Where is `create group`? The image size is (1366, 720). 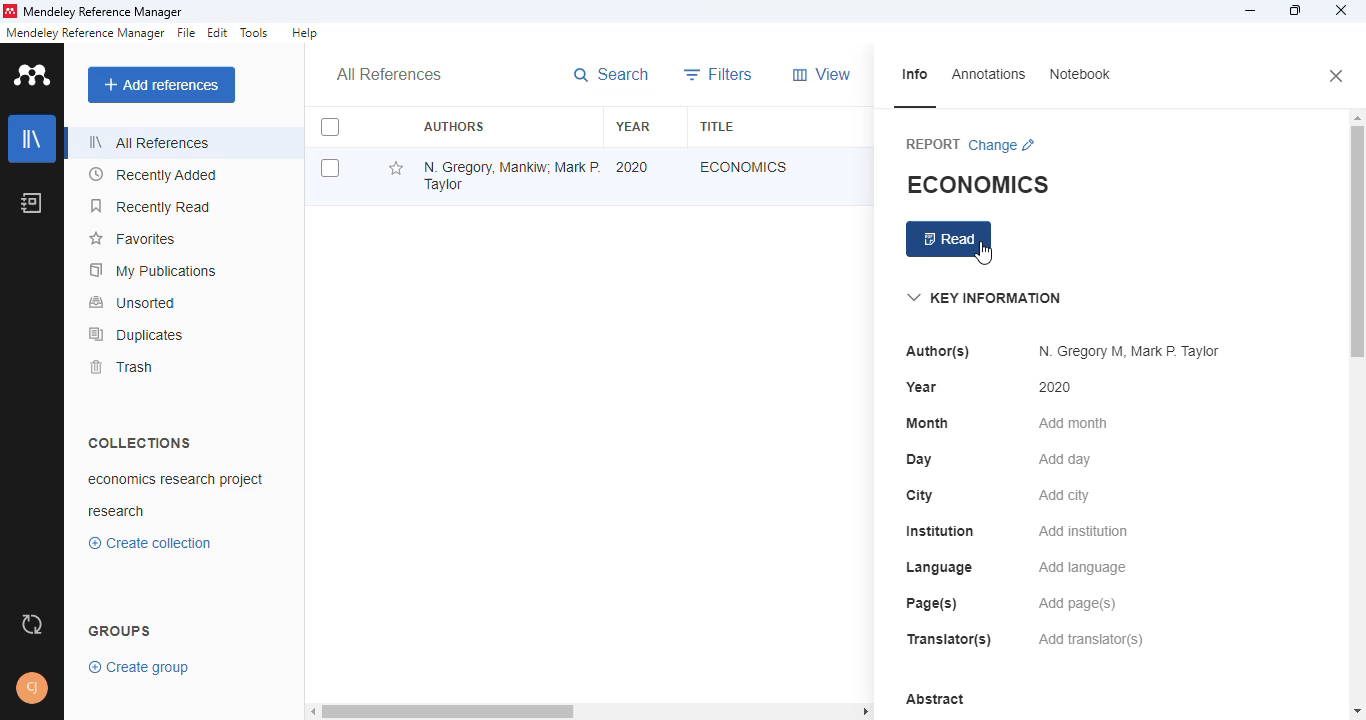
create group is located at coordinates (139, 668).